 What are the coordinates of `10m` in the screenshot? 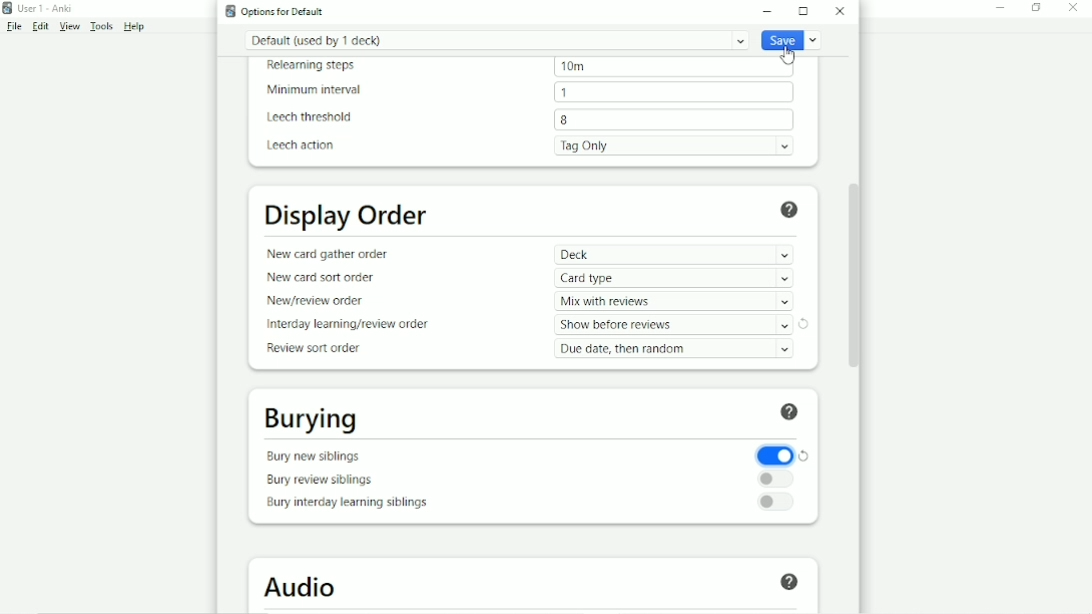 It's located at (572, 68).